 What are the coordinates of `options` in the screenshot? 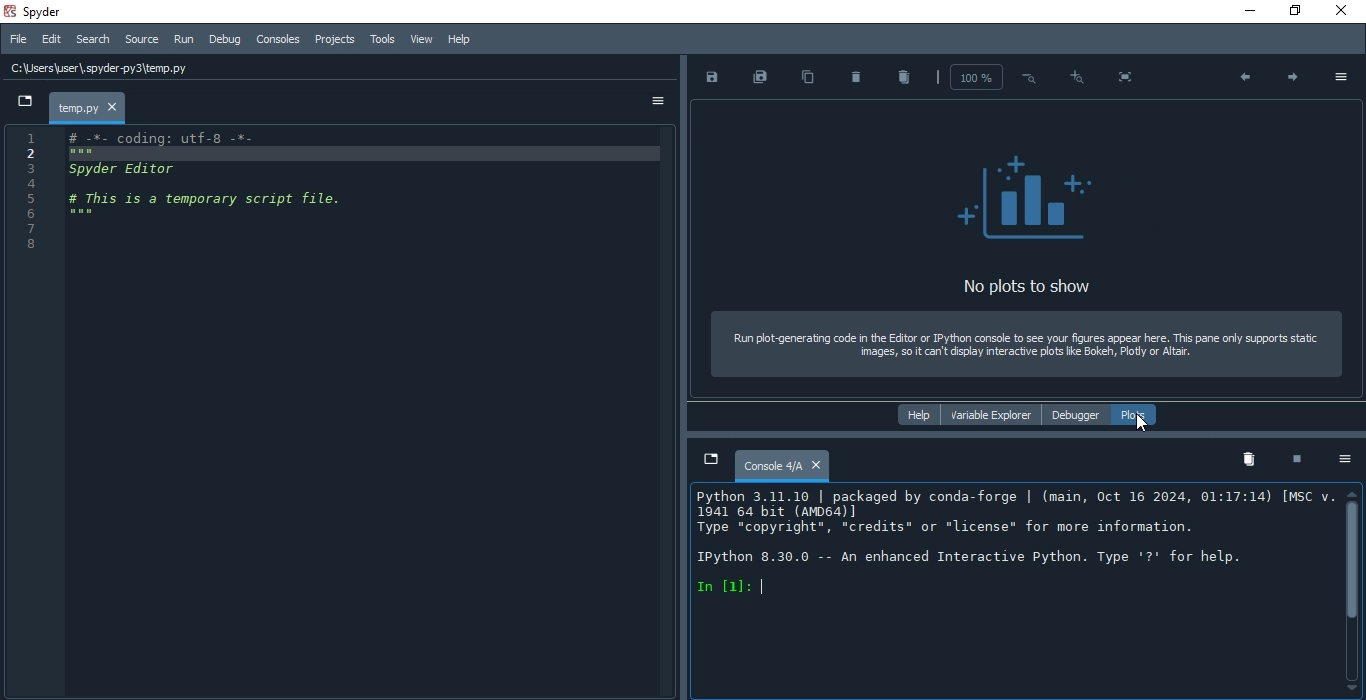 It's located at (659, 103).